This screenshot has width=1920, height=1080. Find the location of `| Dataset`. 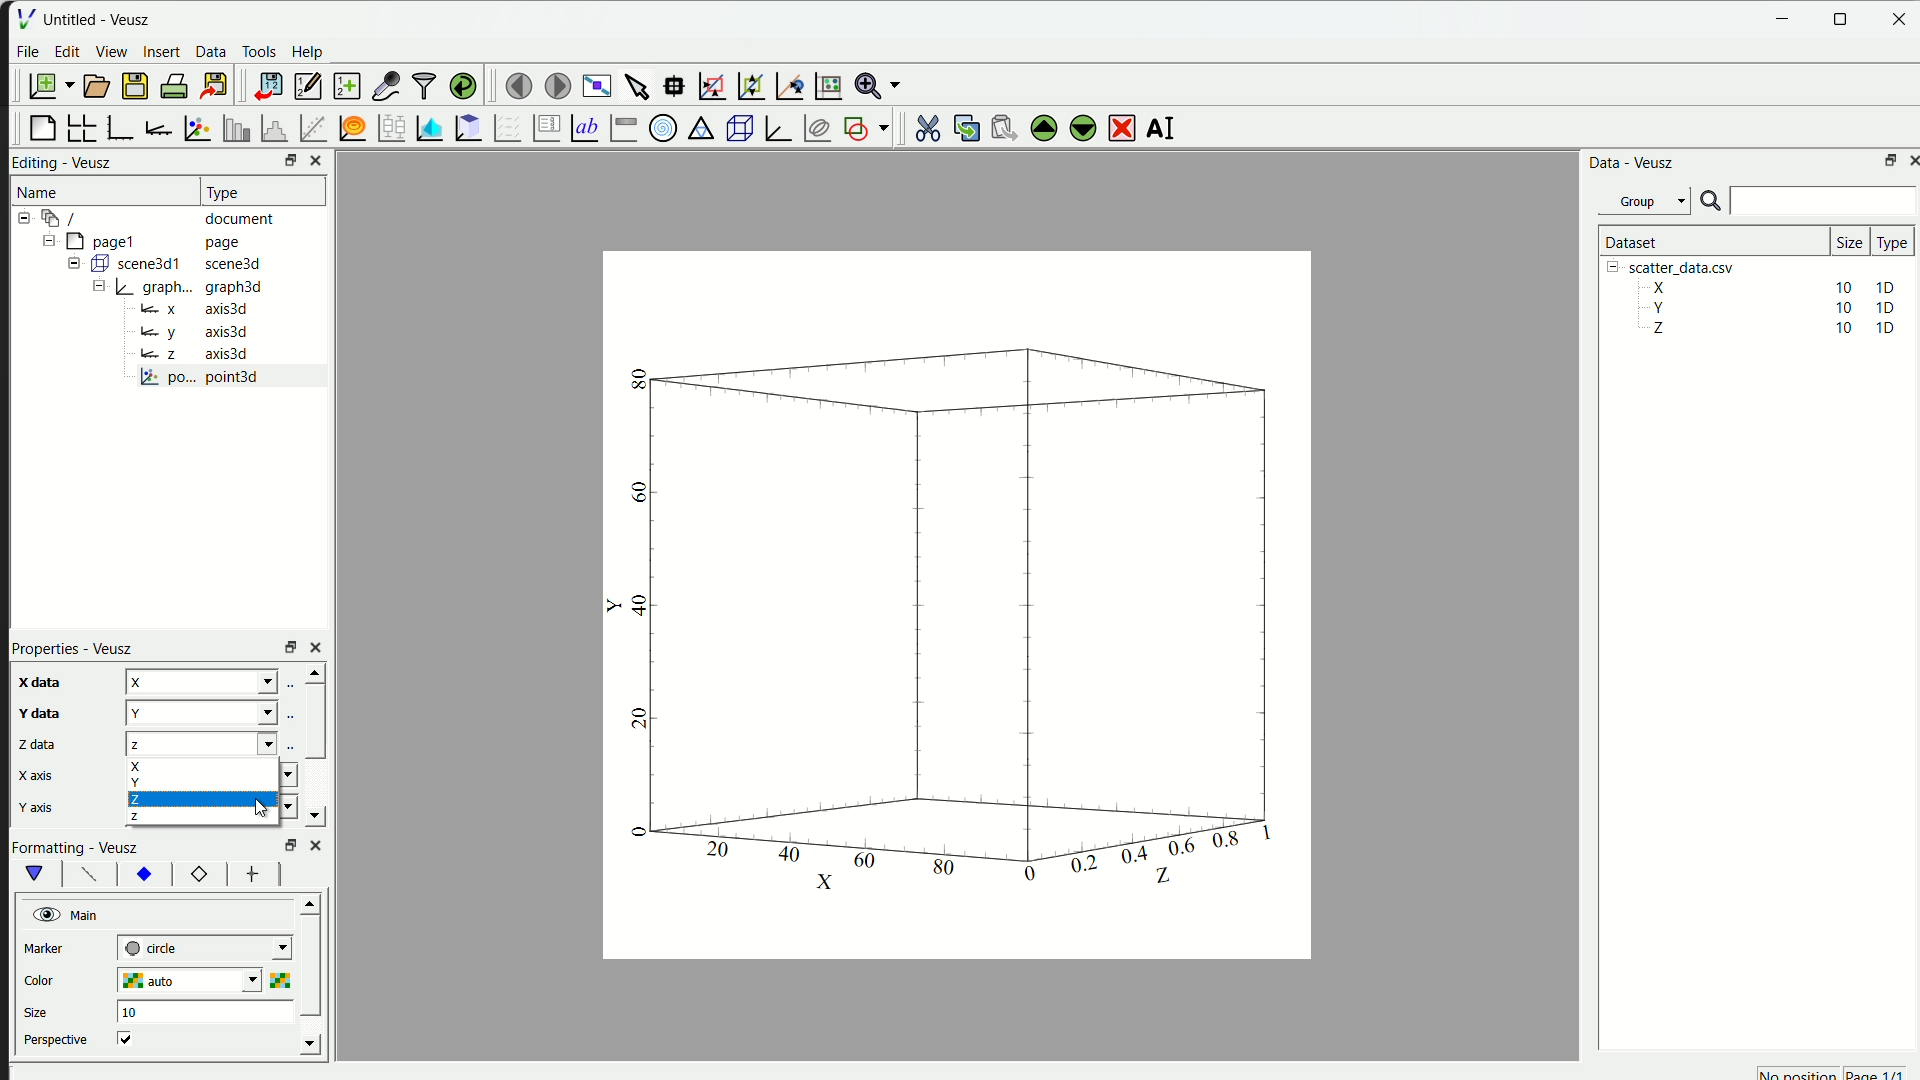

| Dataset is located at coordinates (1628, 242).